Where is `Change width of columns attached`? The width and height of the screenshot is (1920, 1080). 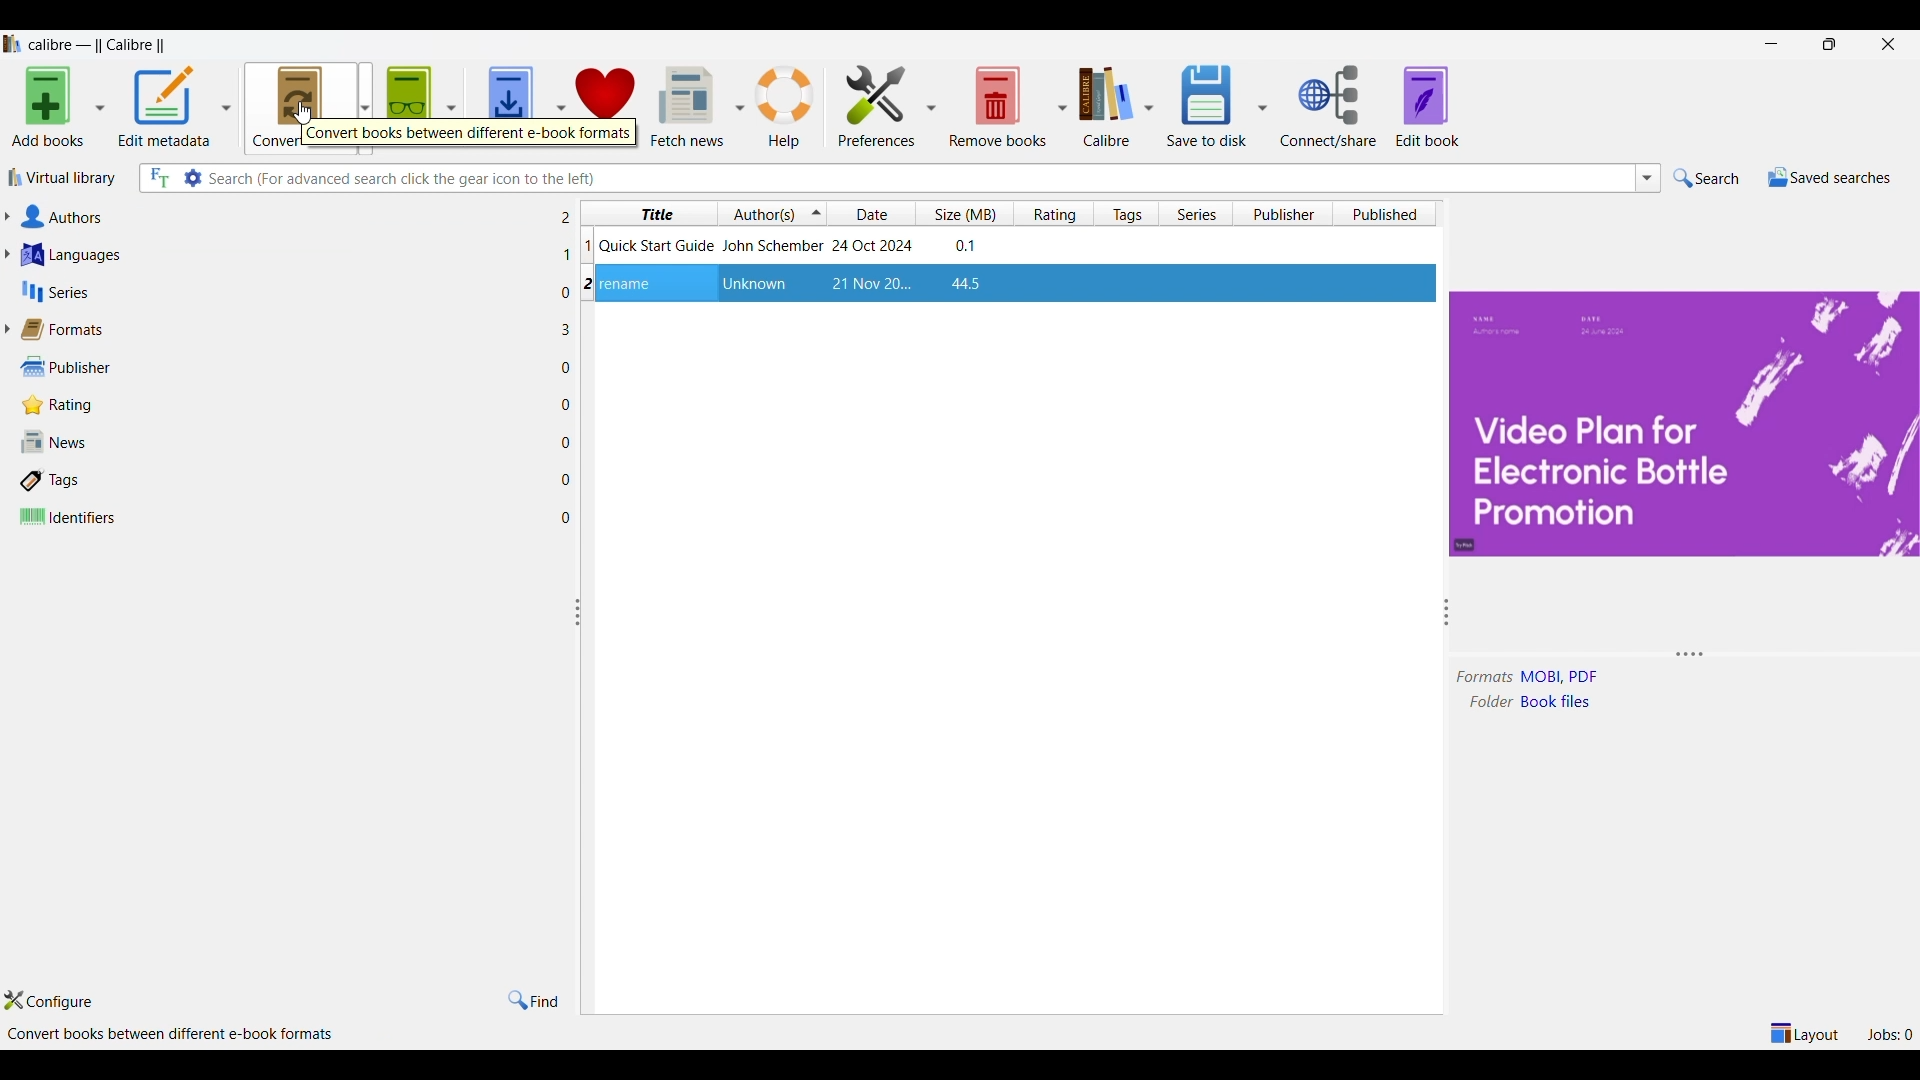 Change width of columns attached is located at coordinates (586, 724).